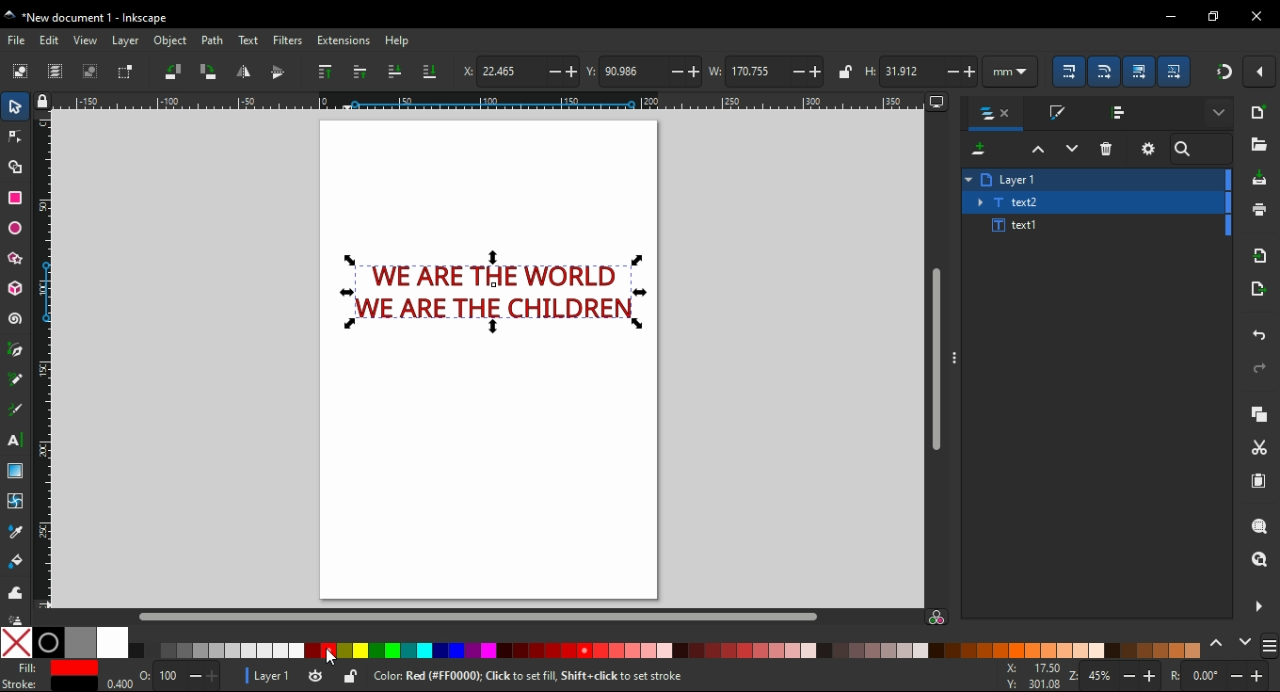 The image size is (1280, 692). Describe the element at coordinates (16, 380) in the screenshot. I see `pencil tool` at that location.